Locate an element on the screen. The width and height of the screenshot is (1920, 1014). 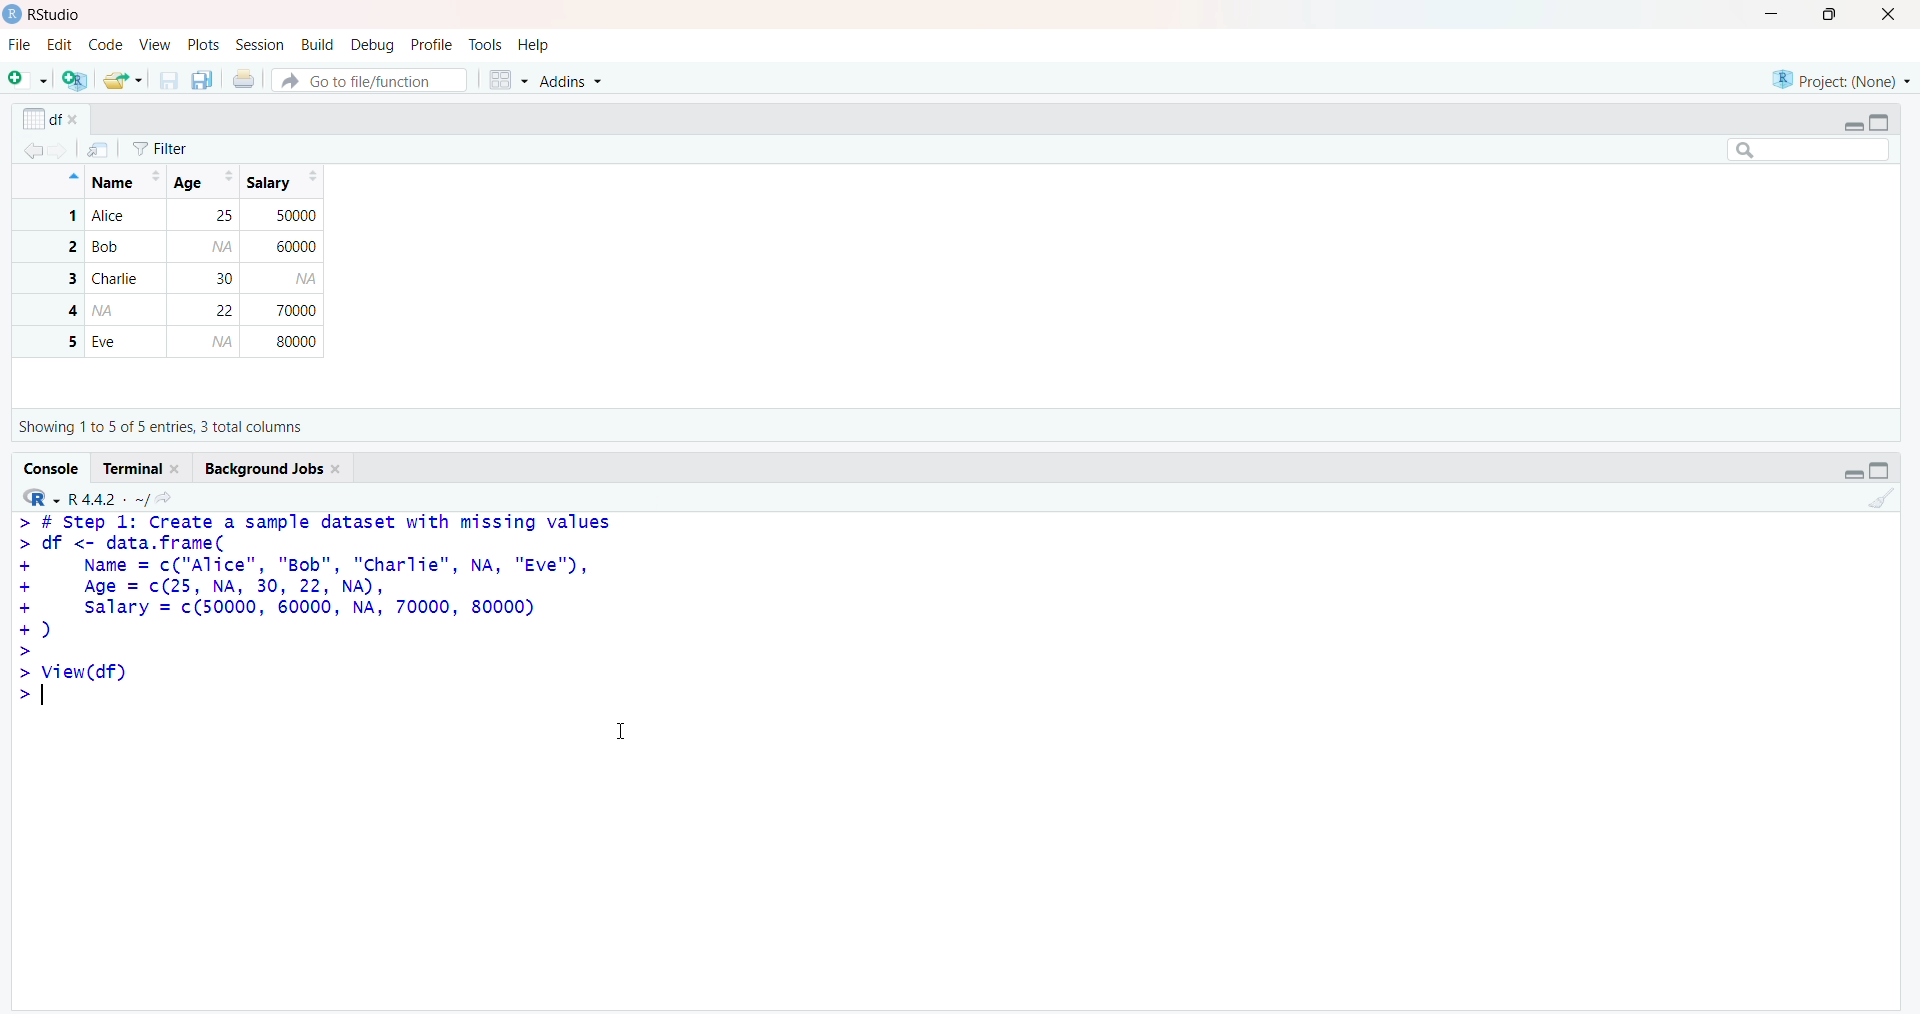
Help is located at coordinates (536, 45).